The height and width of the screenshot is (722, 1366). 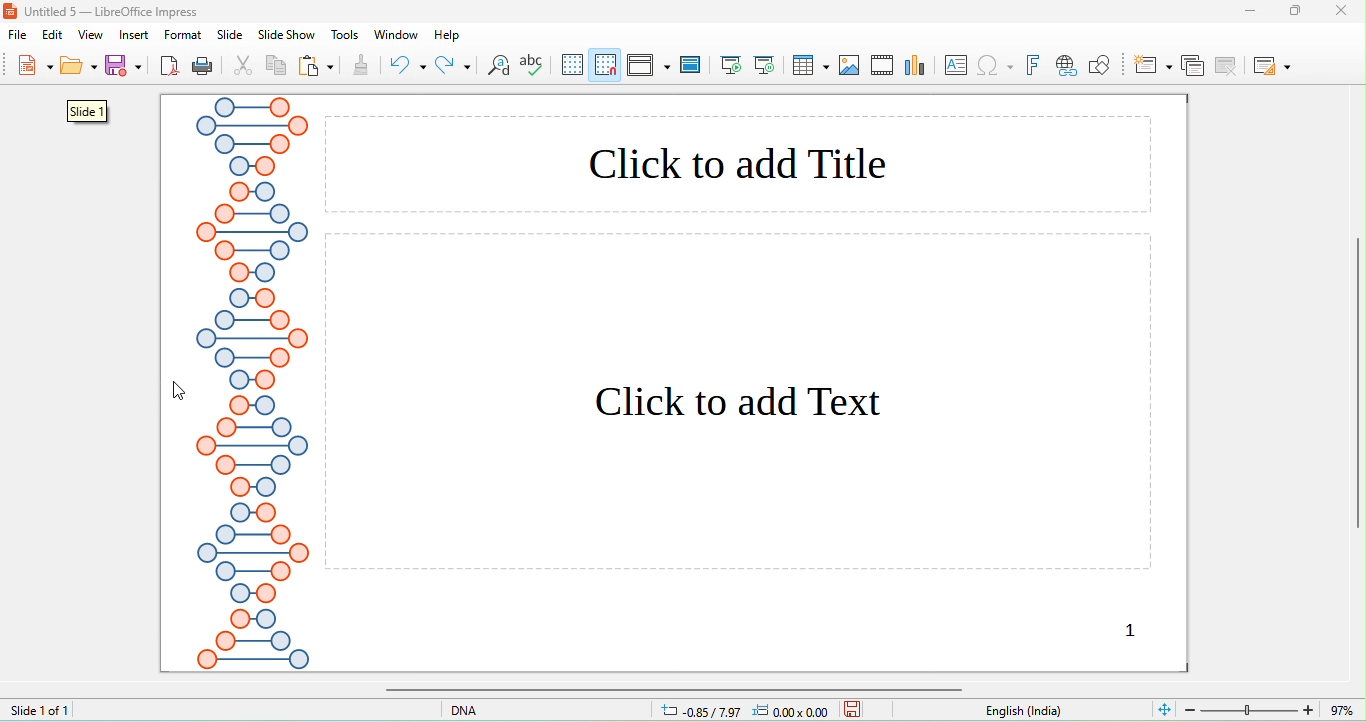 What do you see at coordinates (170, 67) in the screenshot?
I see `export pdf` at bounding box center [170, 67].